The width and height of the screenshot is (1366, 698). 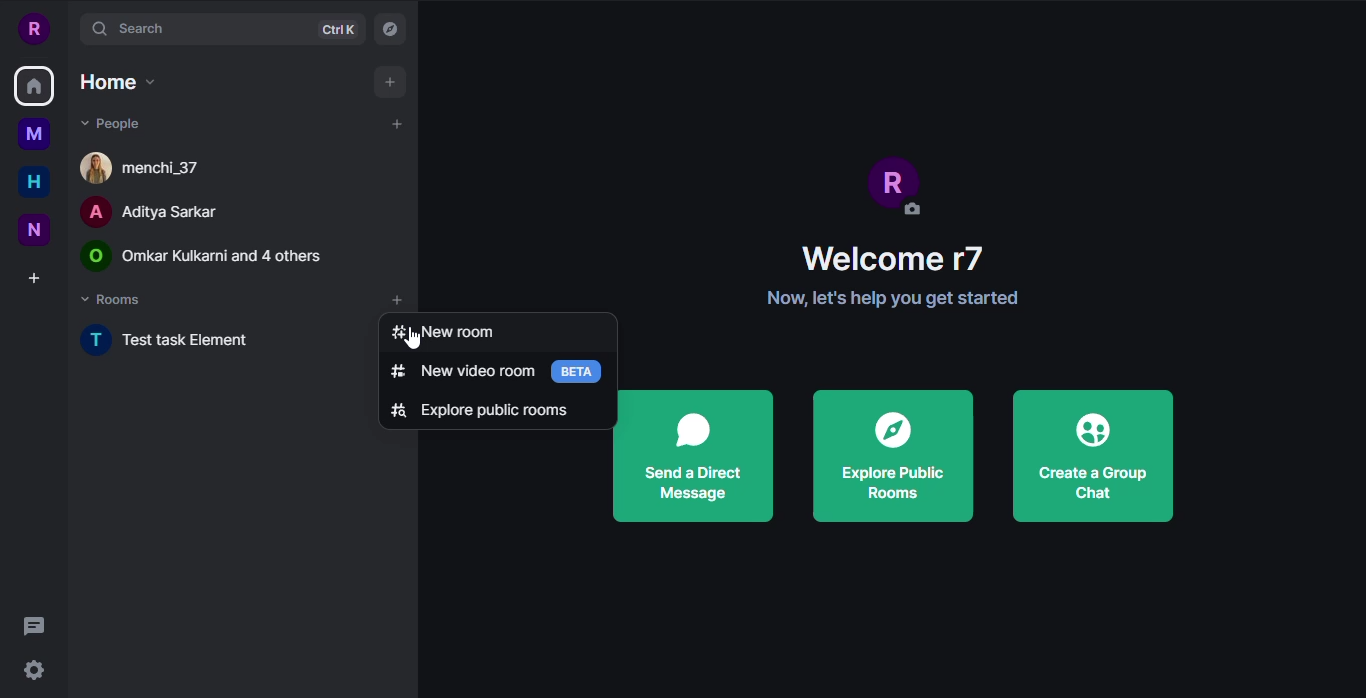 What do you see at coordinates (32, 88) in the screenshot?
I see `home` at bounding box center [32, 88].